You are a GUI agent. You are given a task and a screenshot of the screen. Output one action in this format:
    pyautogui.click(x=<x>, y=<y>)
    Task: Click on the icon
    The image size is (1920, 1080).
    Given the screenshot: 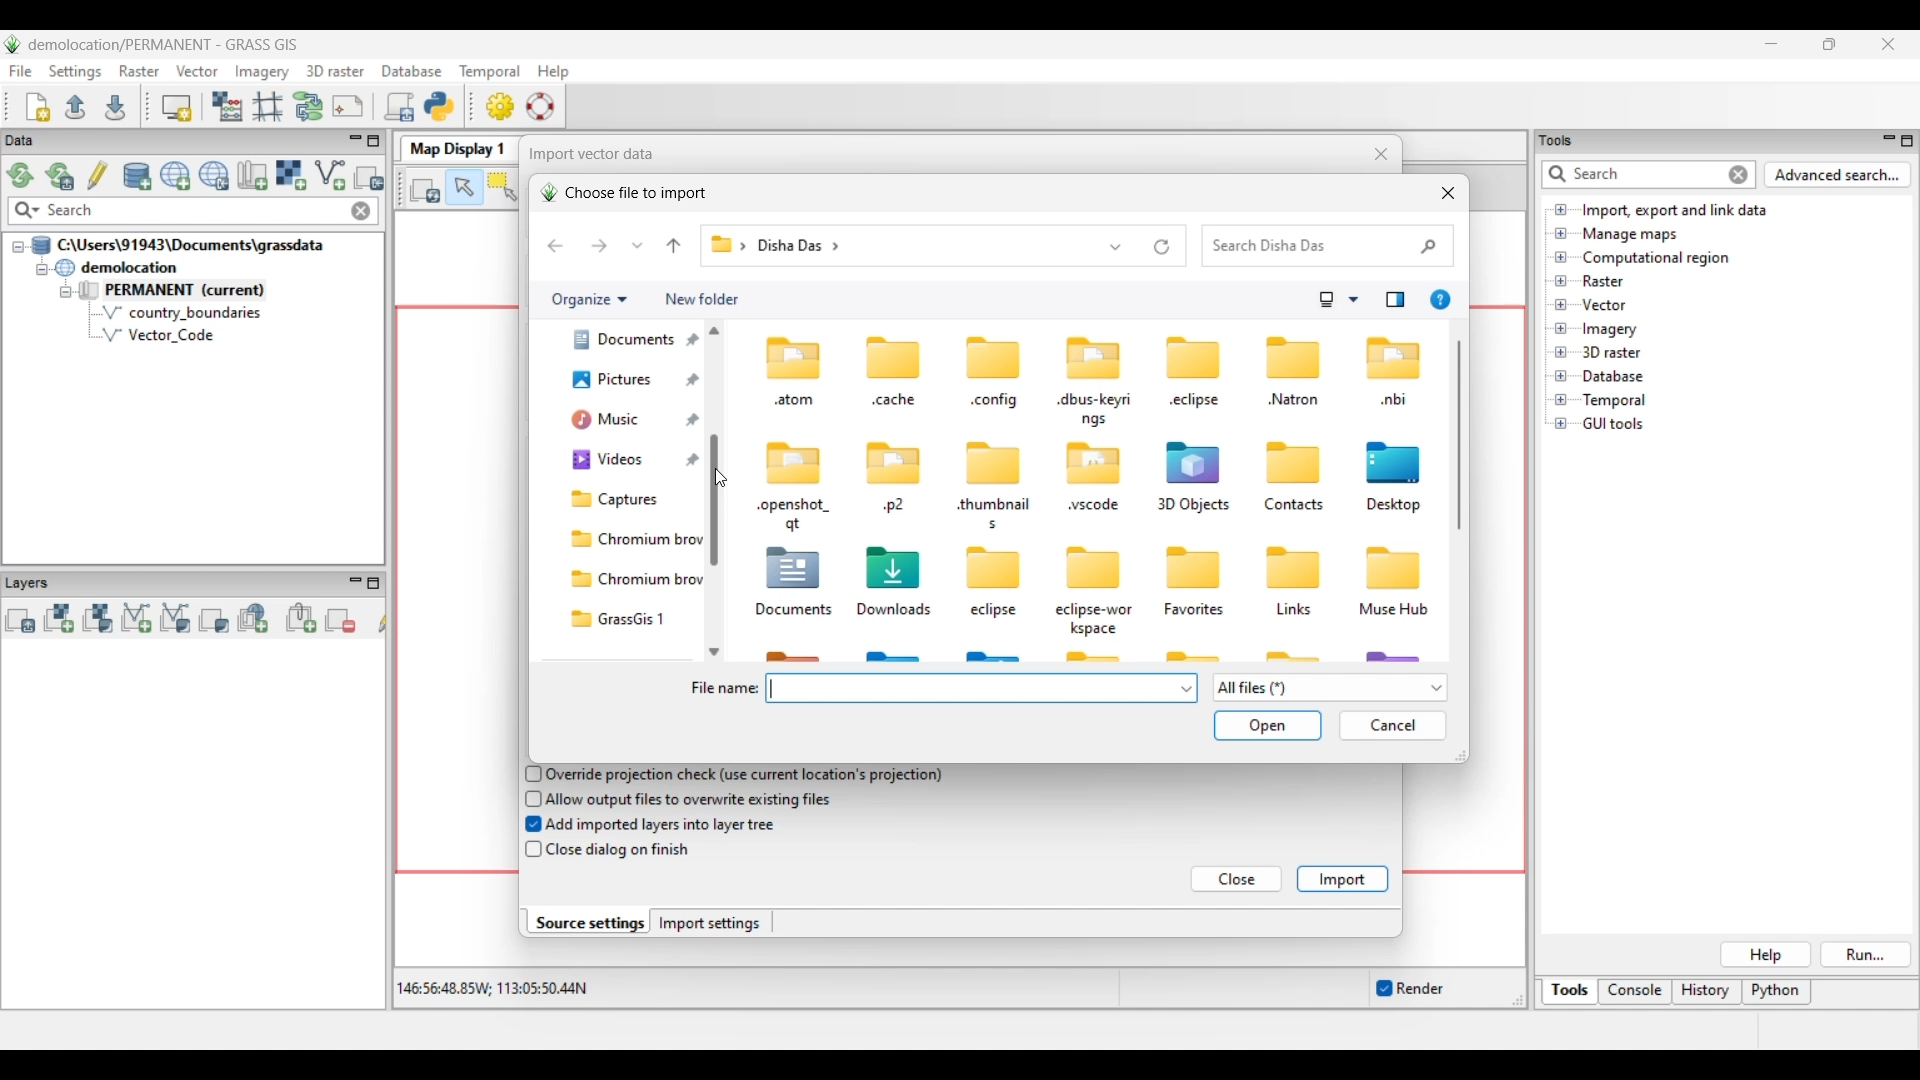 What is the action you would take?
    pyautogui.click(x=1293, y=569)
    